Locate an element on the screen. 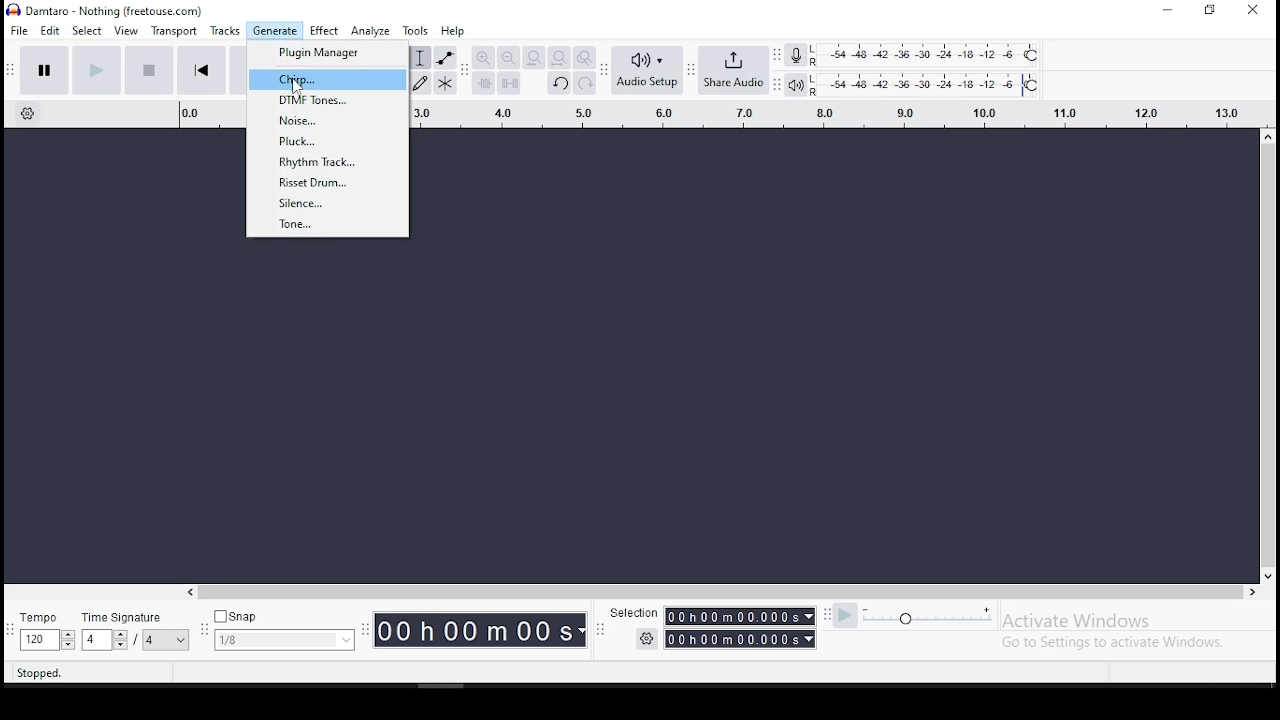 This screenshot has width=1280, height=720. envelope tool is located at coordinates (446, 58).